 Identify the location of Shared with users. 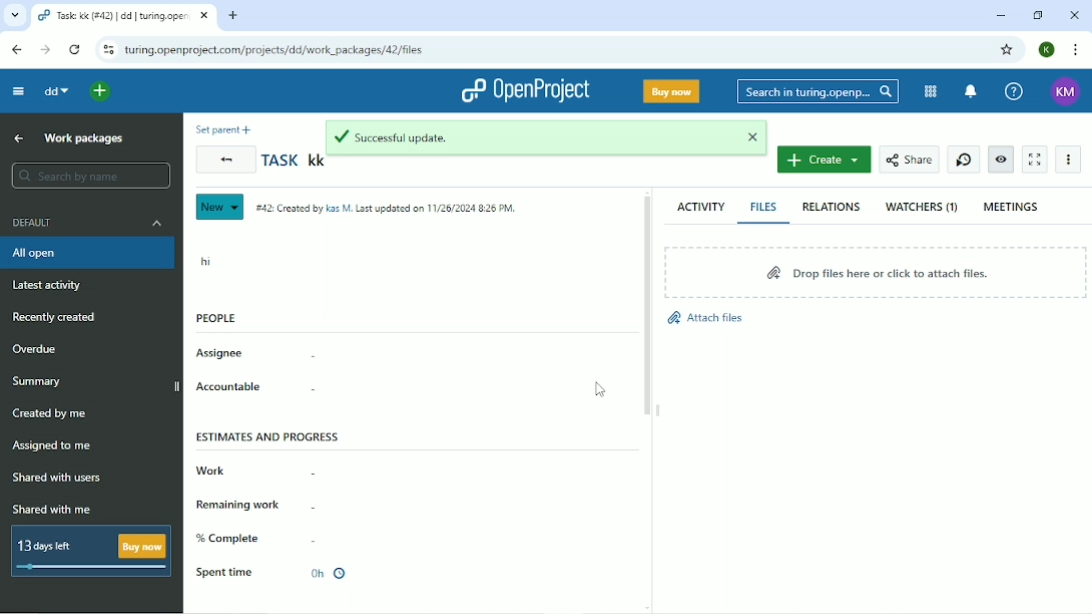
(57, 478).